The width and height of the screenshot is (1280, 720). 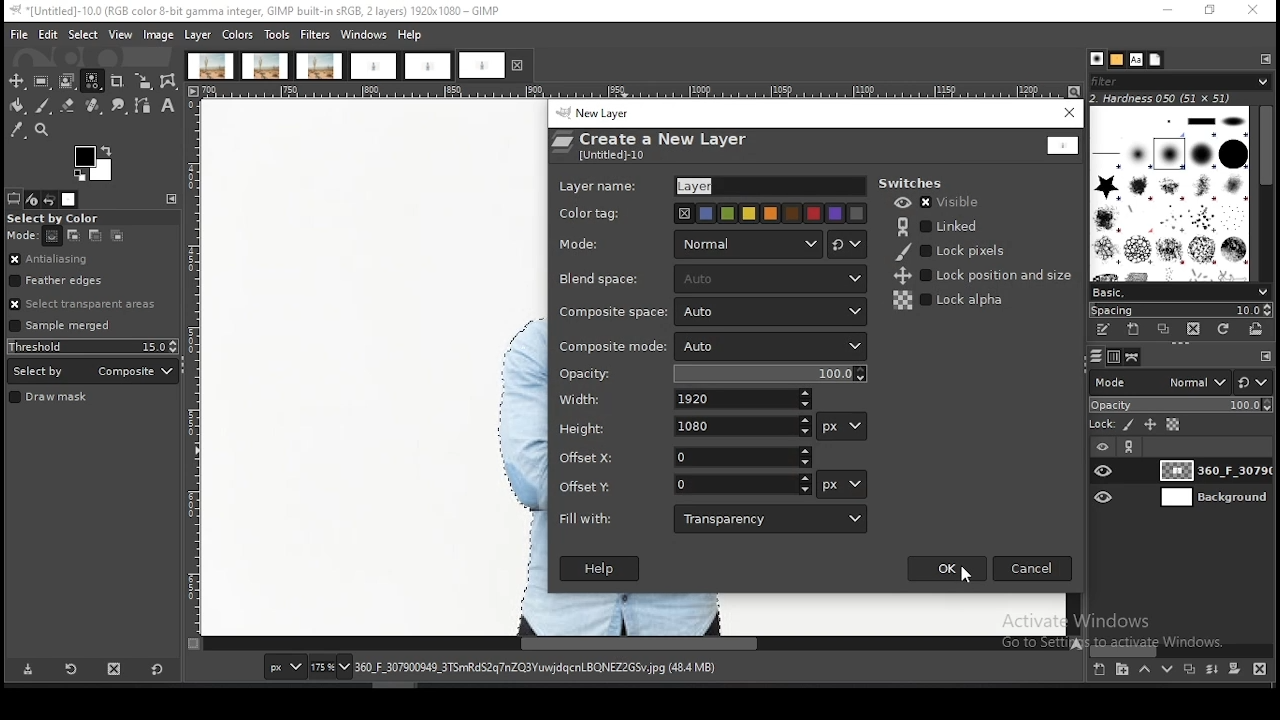 I want to click on undo history, so click(x=49, y=200).